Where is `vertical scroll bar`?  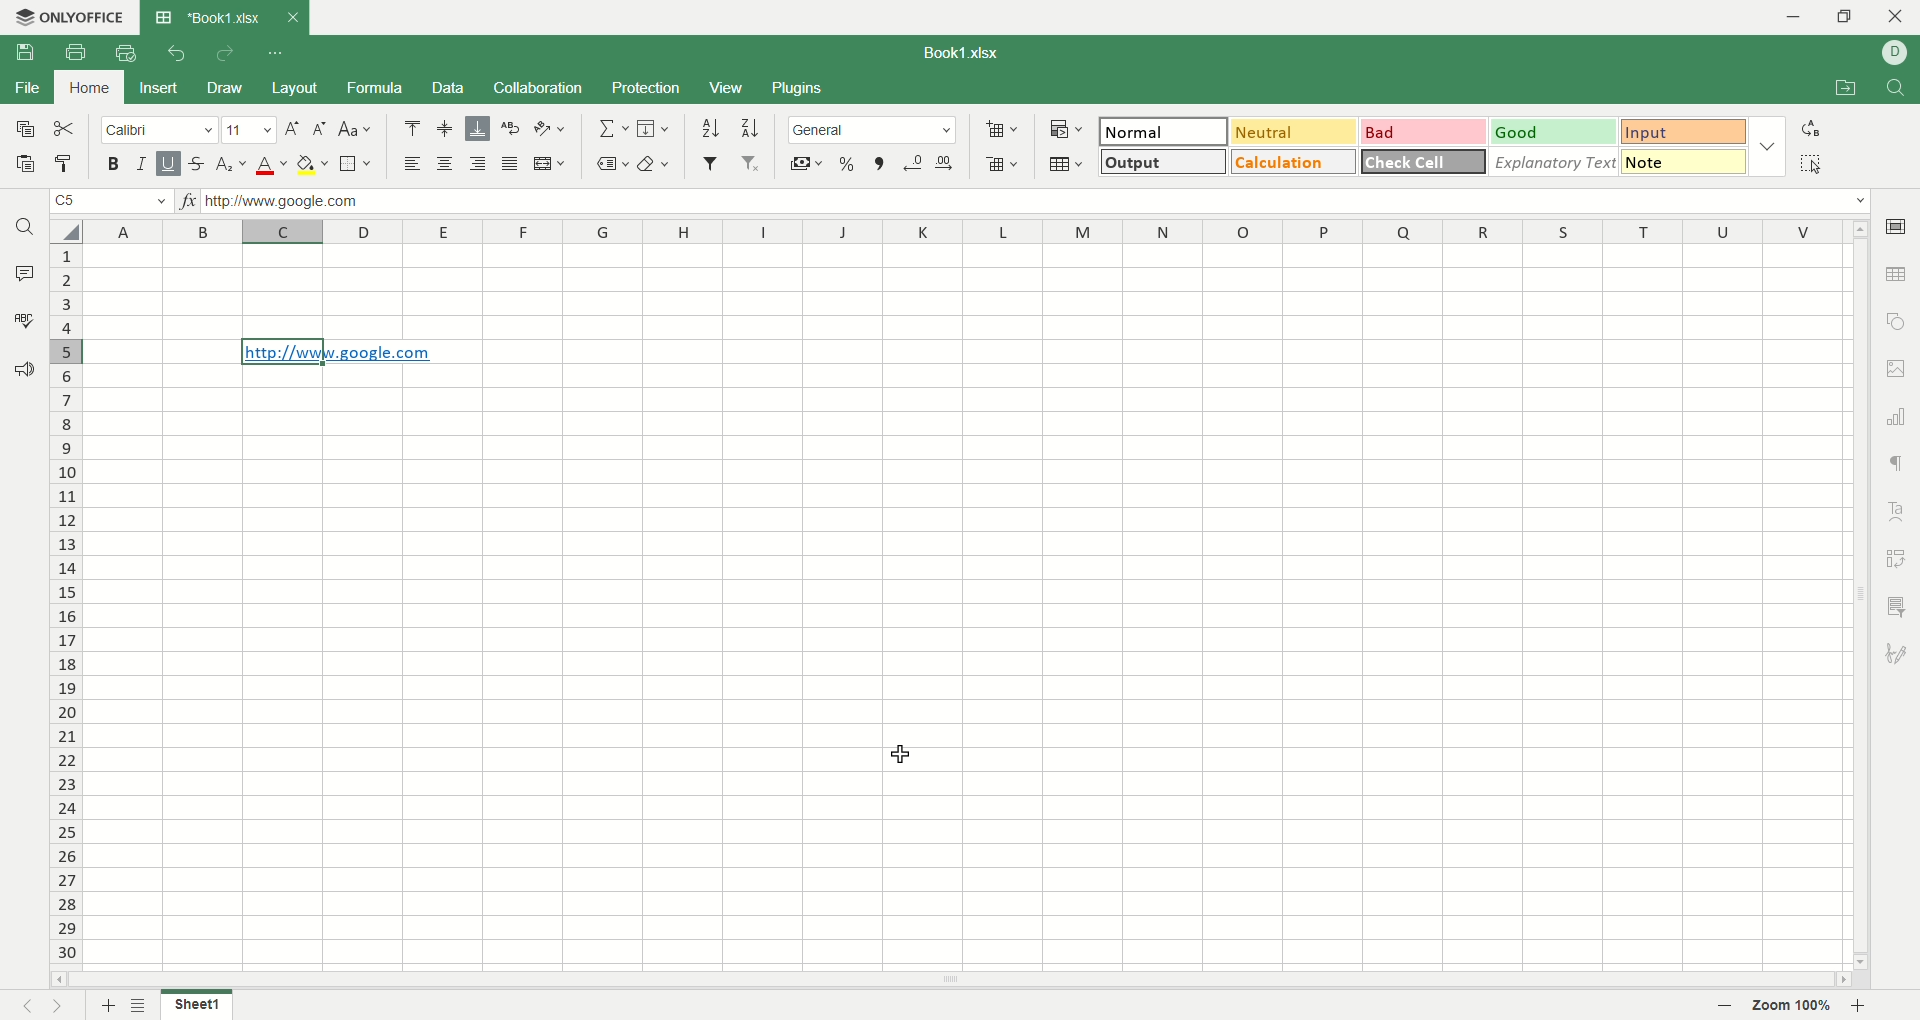 vertical scroll bar is located at coordinates (1855, 598).